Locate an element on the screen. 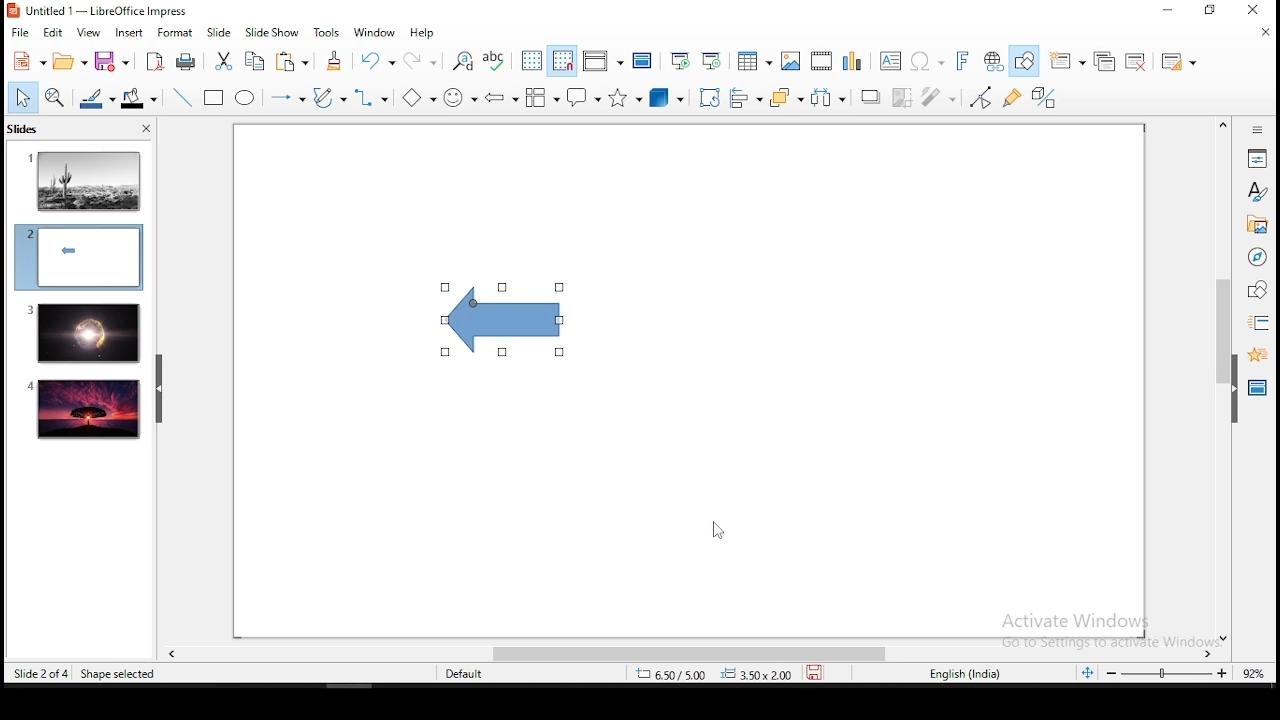 This screenshot has height=720, width=1280. help is located at coordinates (424, 33).